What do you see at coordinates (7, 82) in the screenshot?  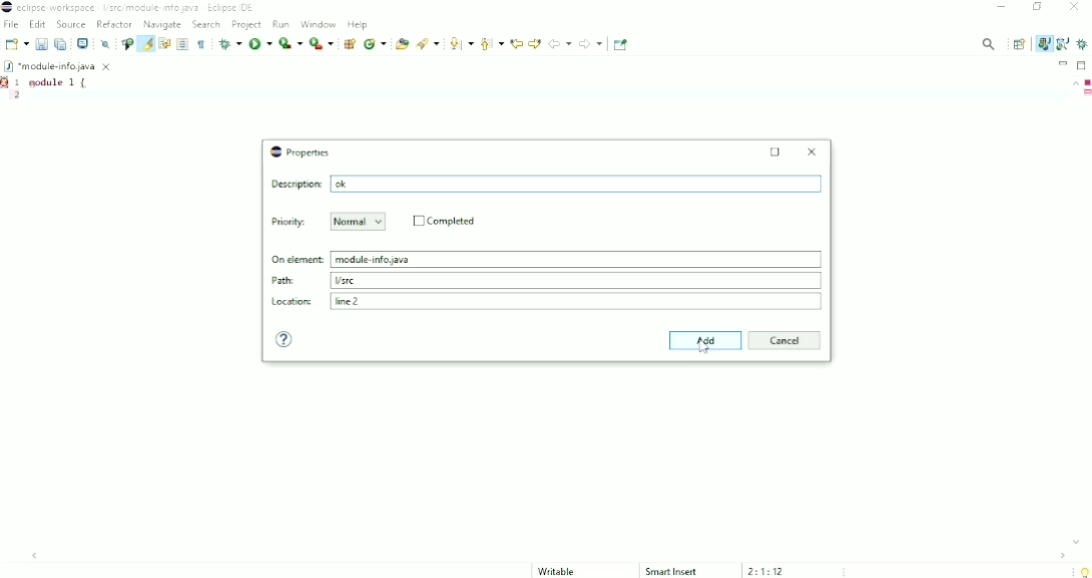 I see `Markers` at bounding box center [7, 82].